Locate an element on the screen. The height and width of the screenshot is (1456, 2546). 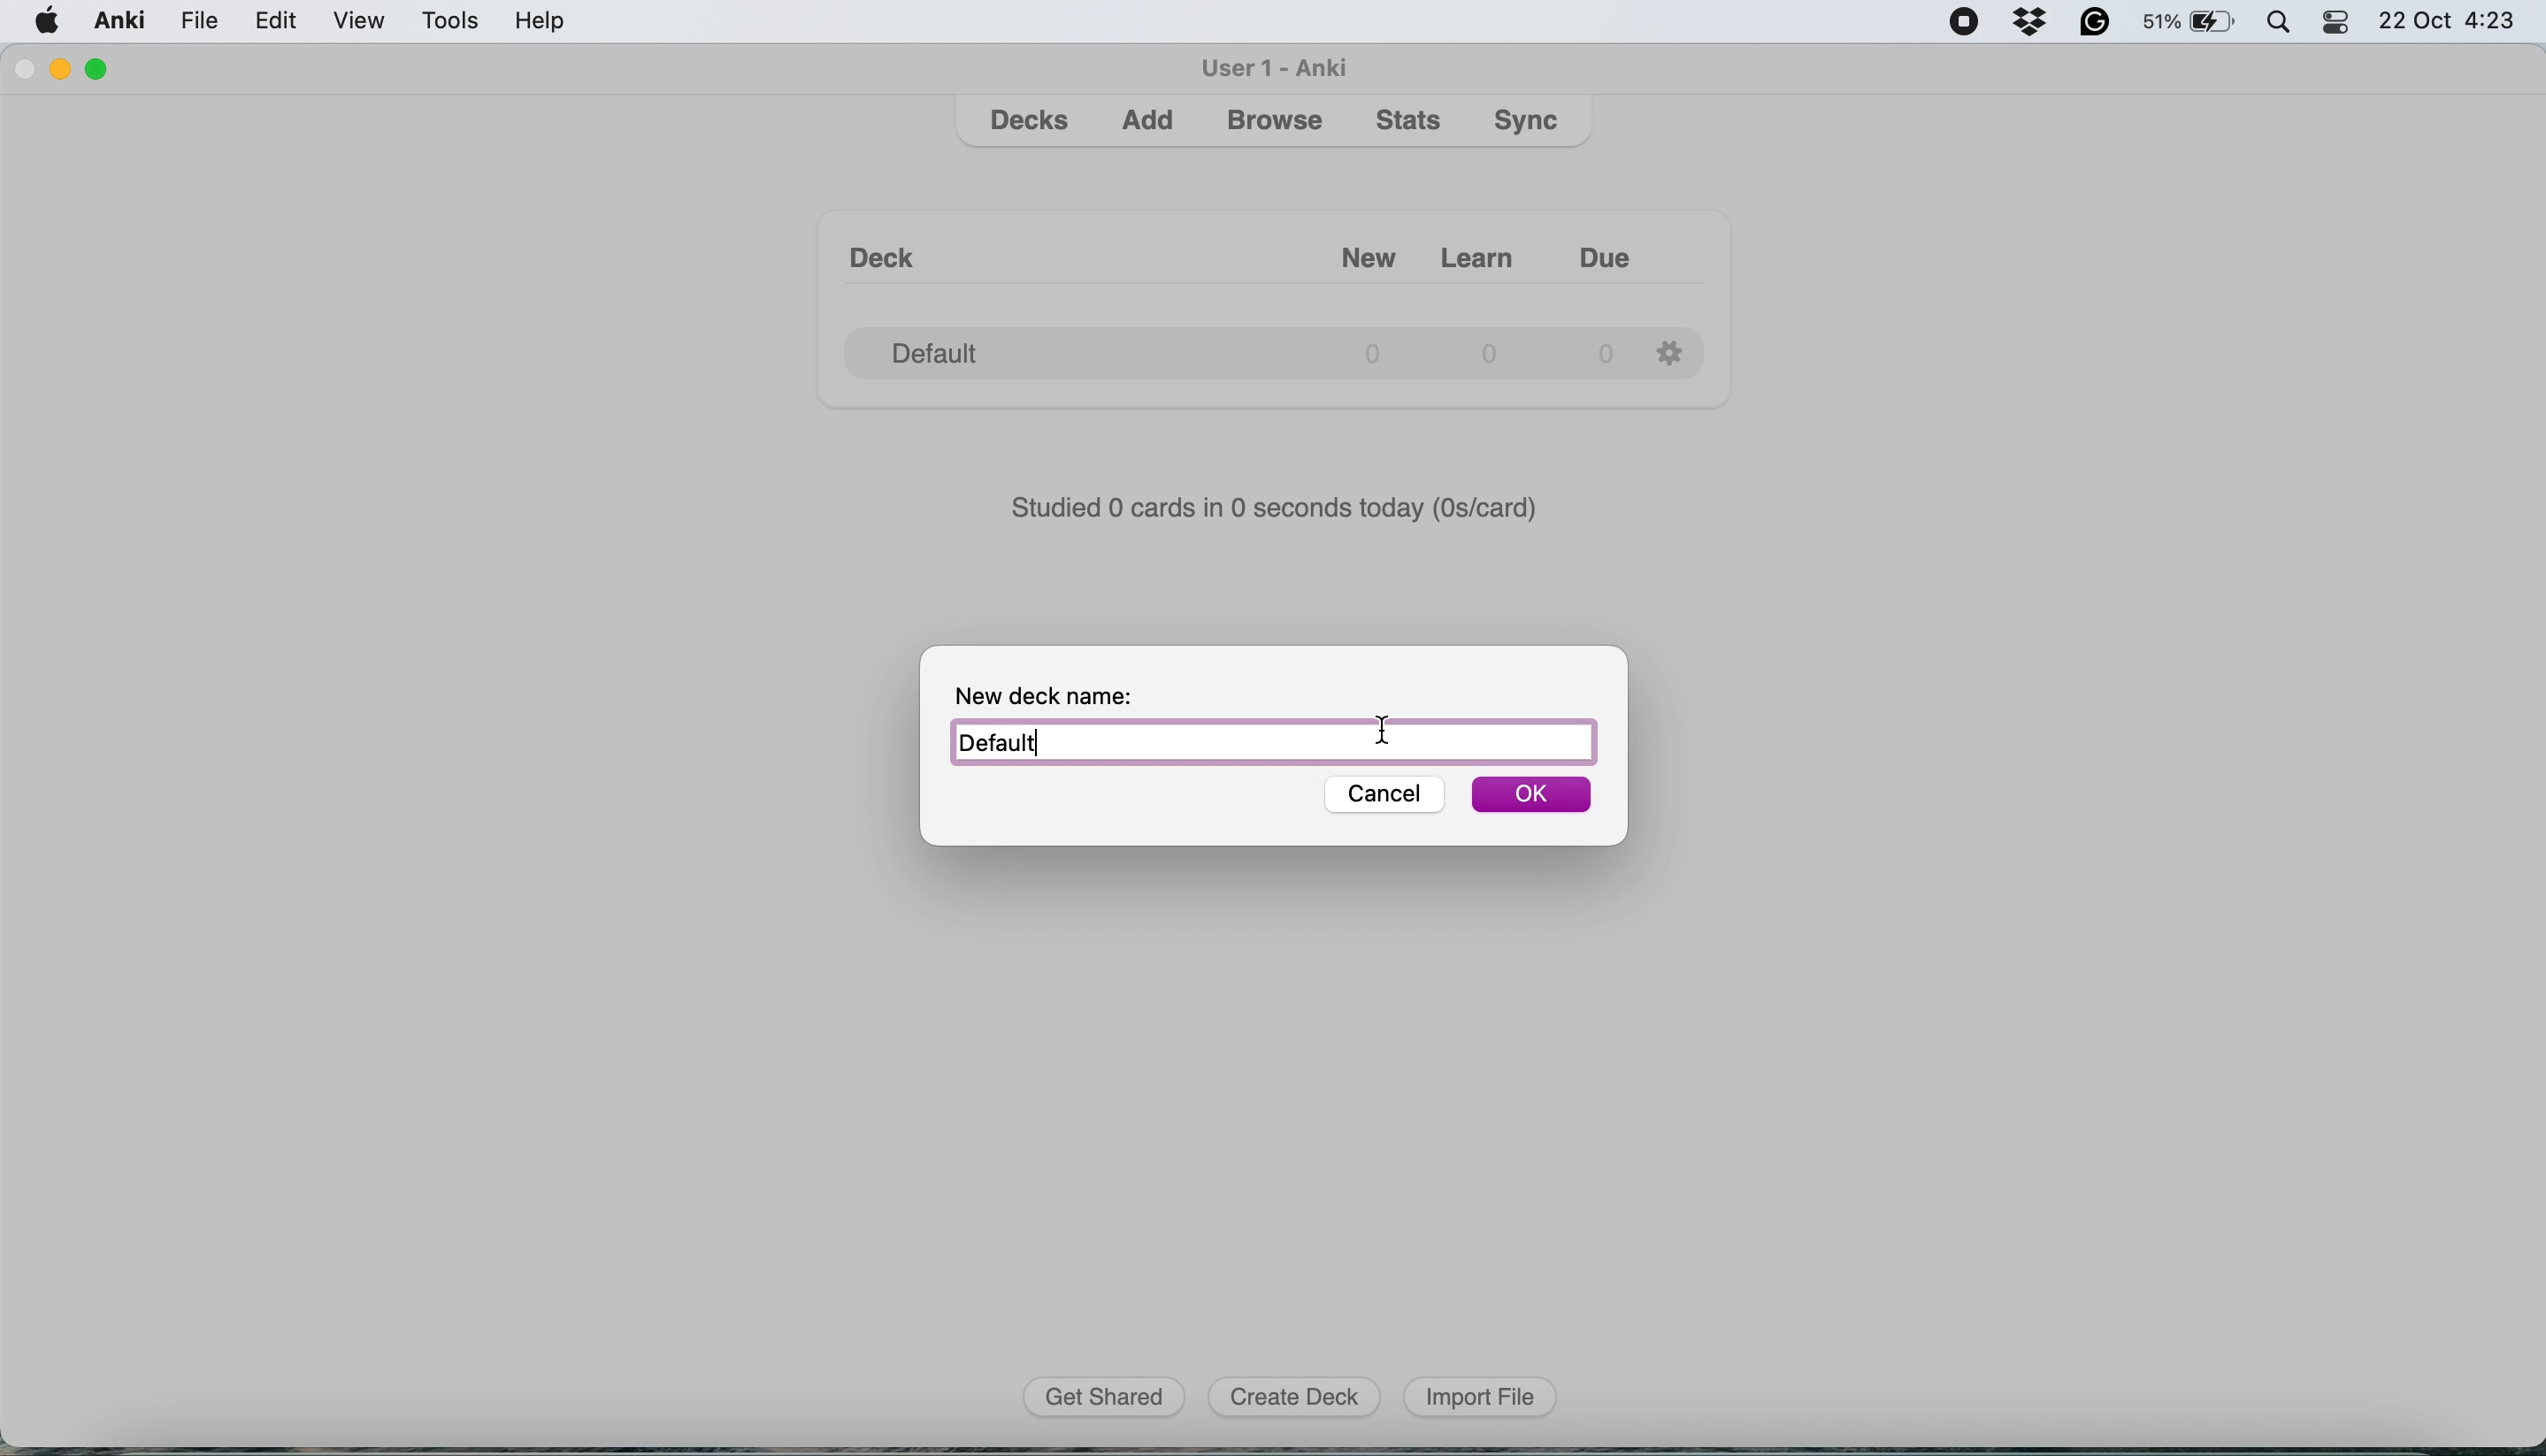
spotlight search is located at coordinates (2280, 26).